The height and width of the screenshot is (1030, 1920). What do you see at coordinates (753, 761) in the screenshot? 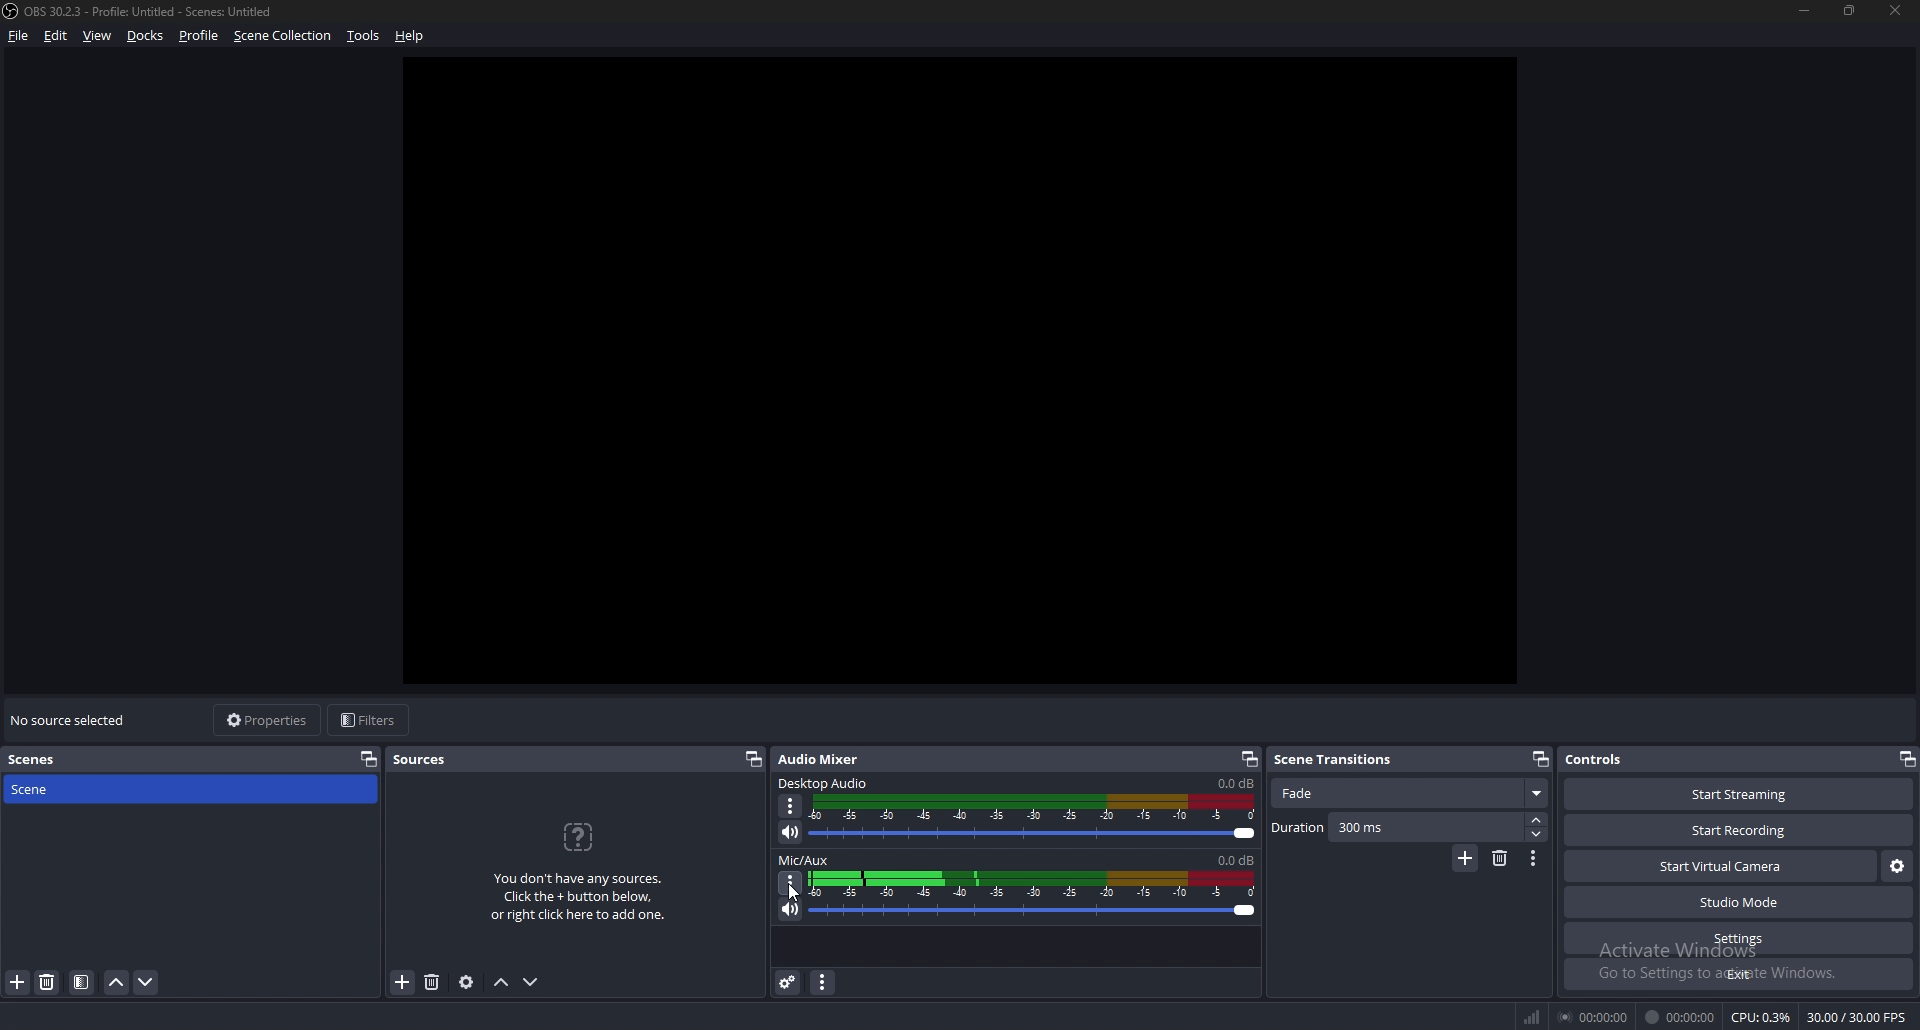
I see `pop out` at bounding box center [753, 761].